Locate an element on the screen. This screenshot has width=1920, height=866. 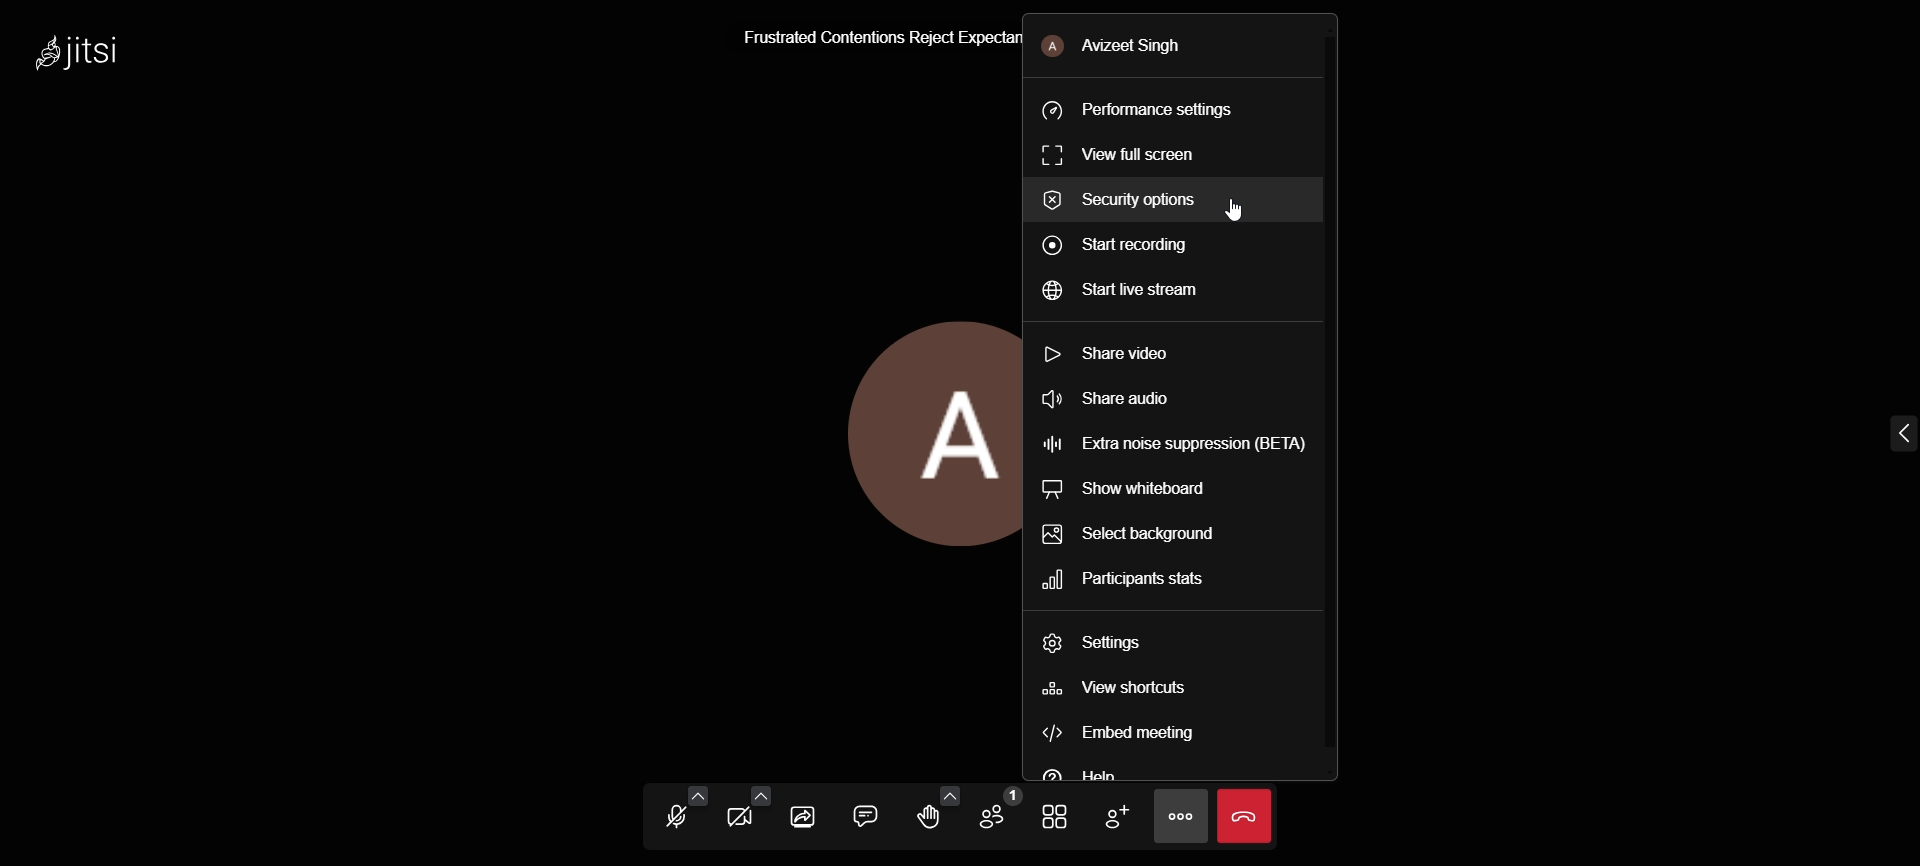
Avizeet Singh is located at coordinates (1151, 46).